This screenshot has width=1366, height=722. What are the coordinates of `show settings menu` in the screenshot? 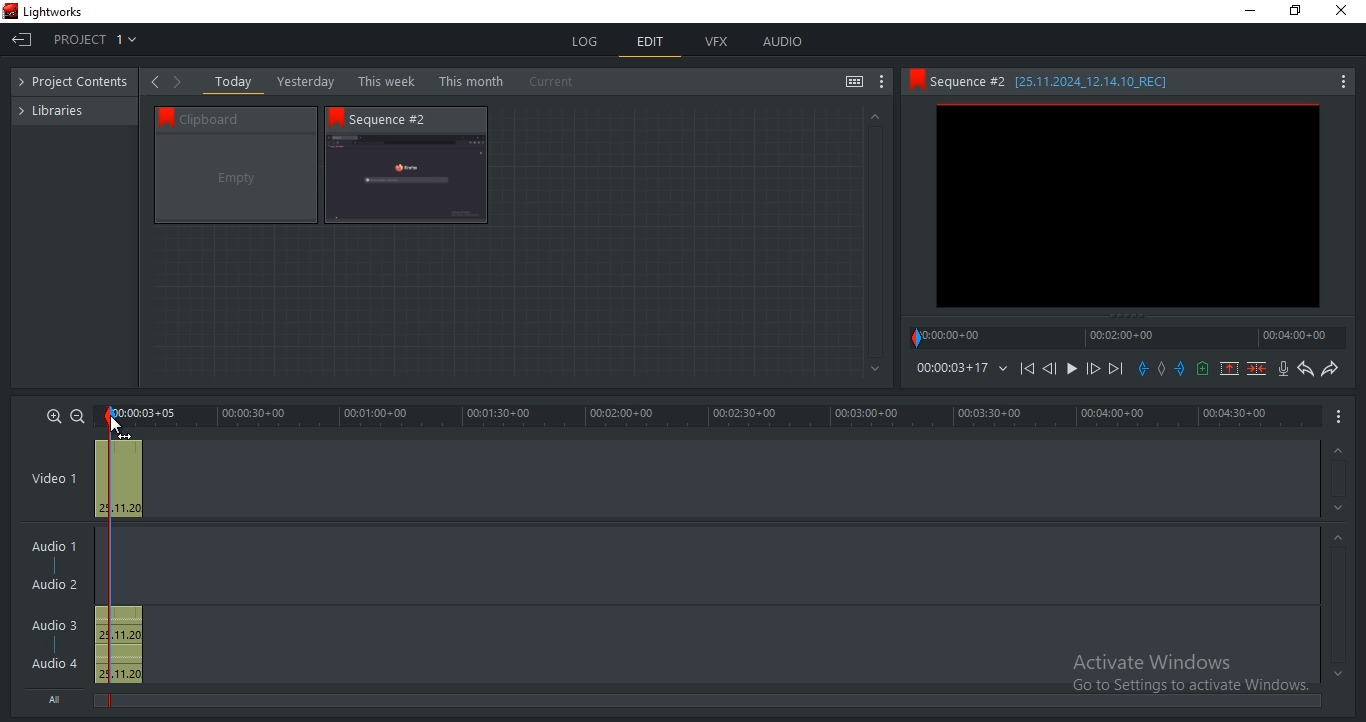 It's located at (882, 82).